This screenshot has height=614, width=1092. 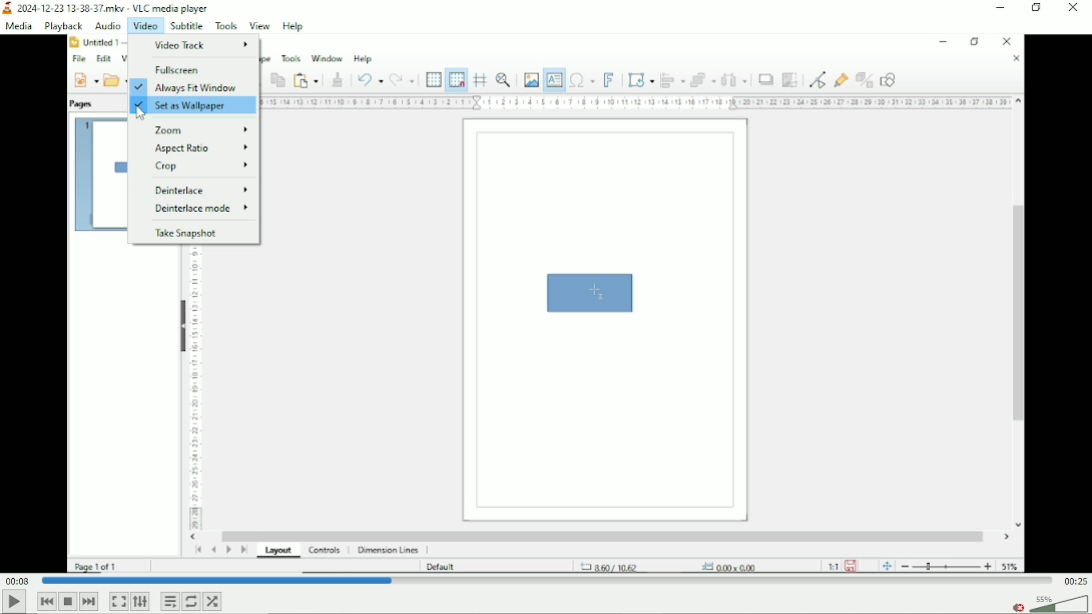 What do you see at coordinates (193, 88) in the screenshot?
I see `Always fit window` at bounding box center [193, 88].